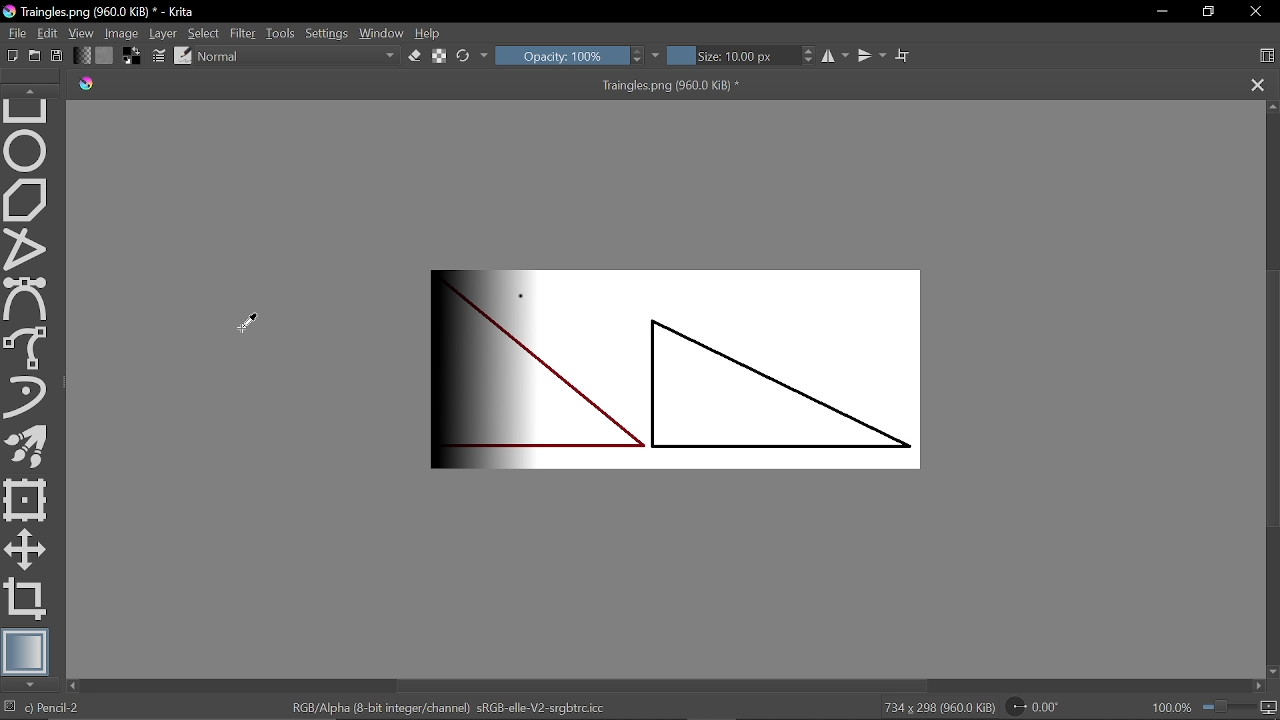 This screenshot has height=720, width=1280. What do you see at coordinates (26, 445) in the screenshot?
I see `Multibrush tool` at bounding box center [26, 445].